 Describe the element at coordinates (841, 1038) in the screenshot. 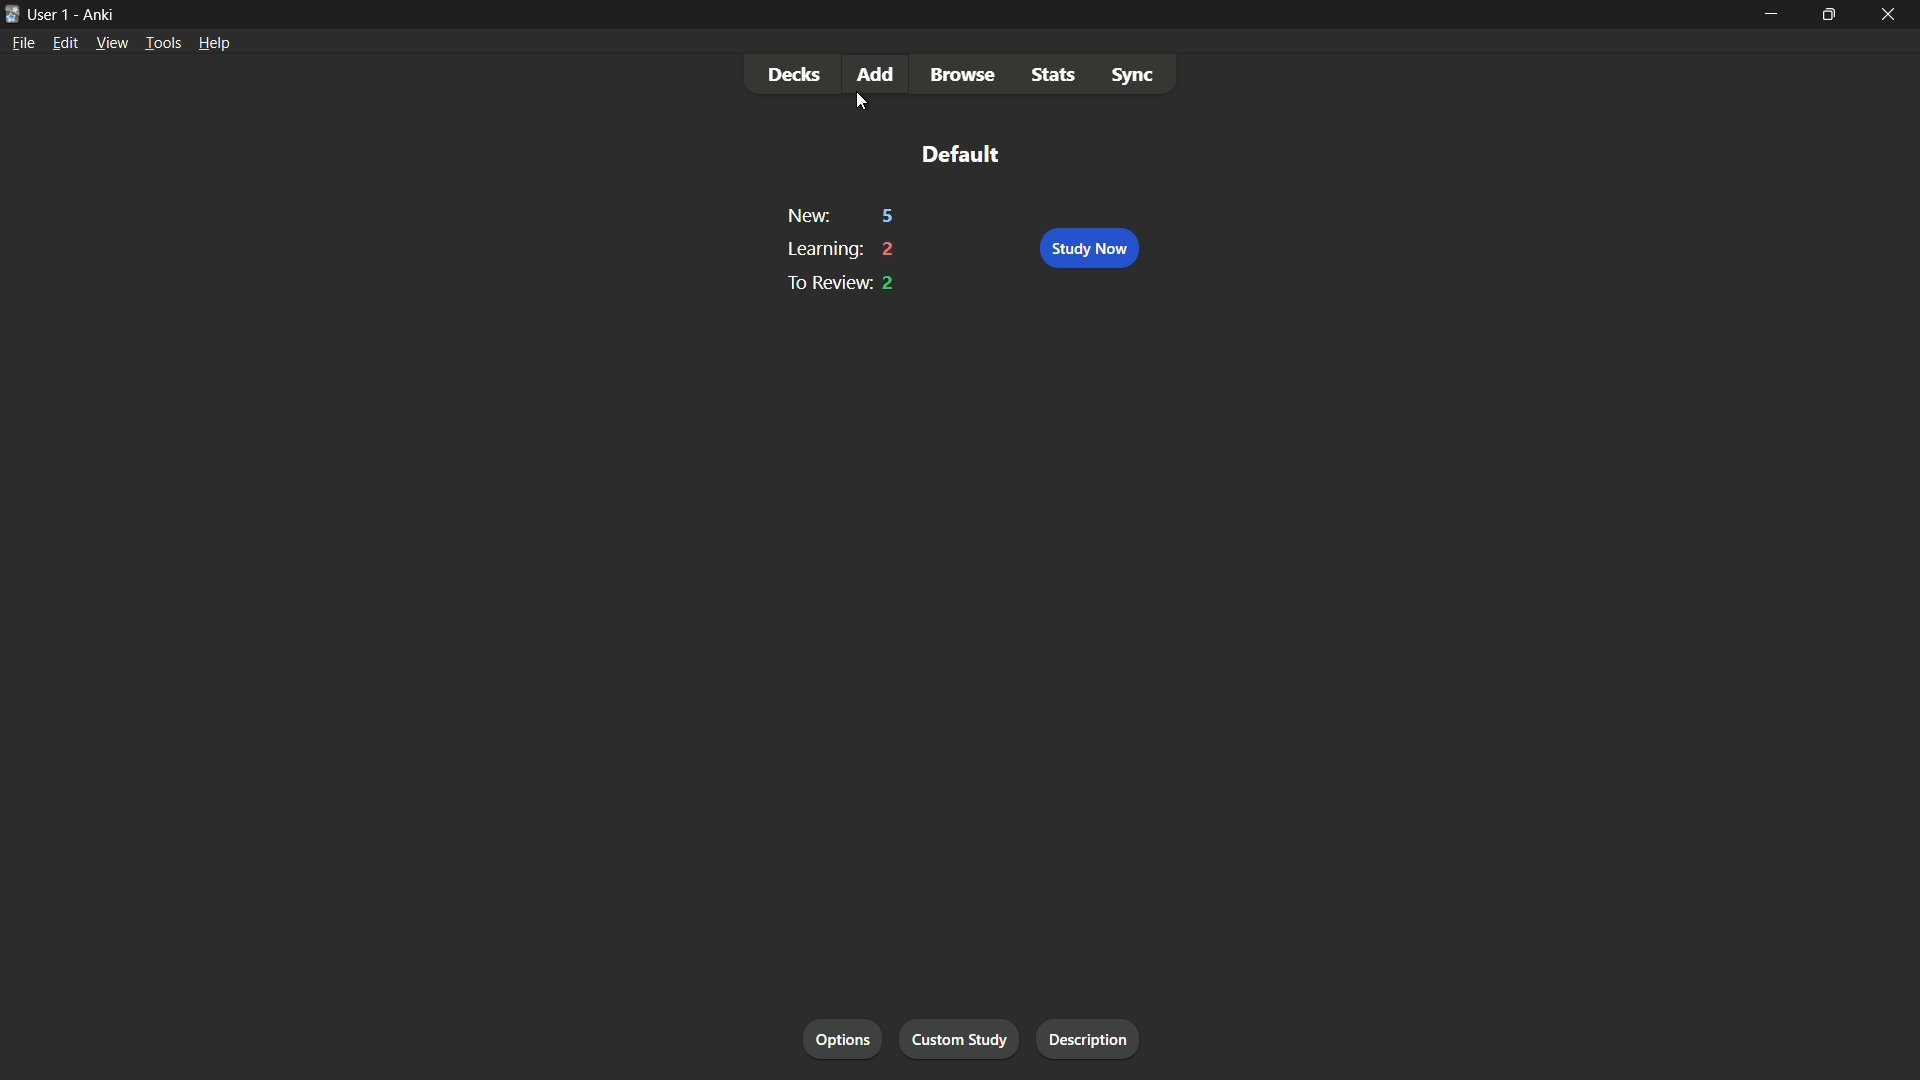

I see `options` at that location.